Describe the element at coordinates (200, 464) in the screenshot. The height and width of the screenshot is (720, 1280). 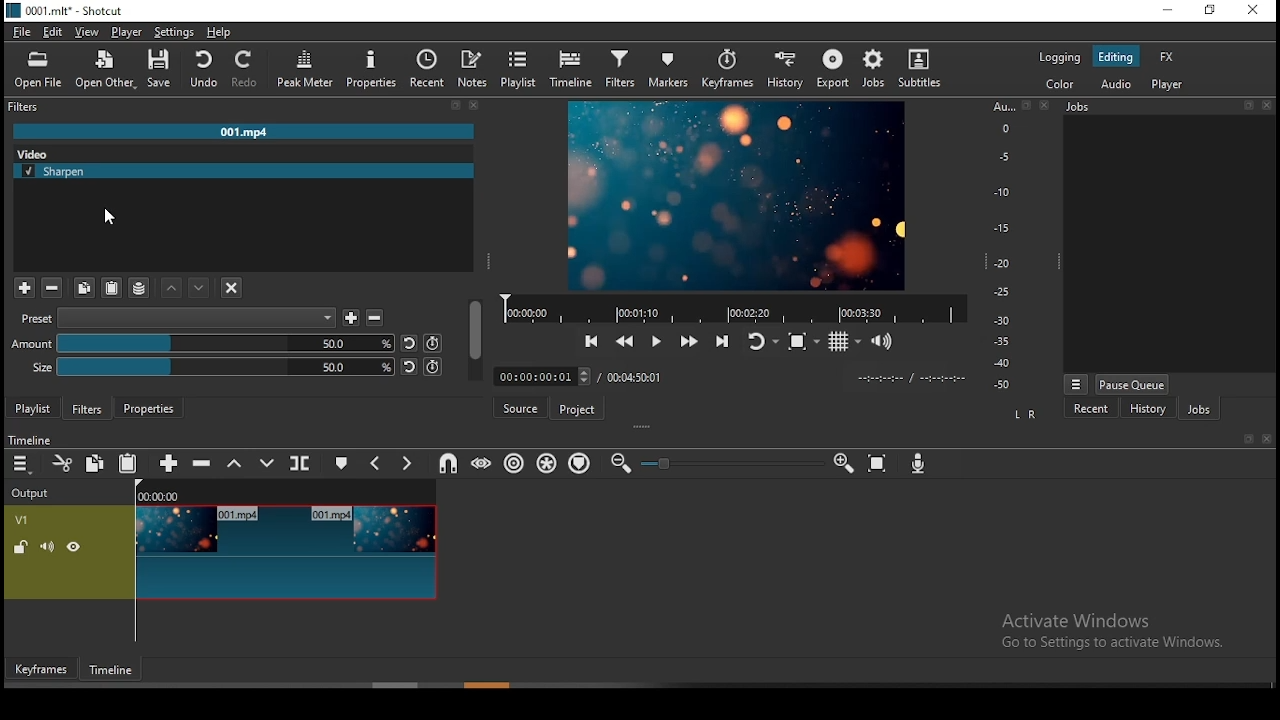
I see `ripple delete` at that location.